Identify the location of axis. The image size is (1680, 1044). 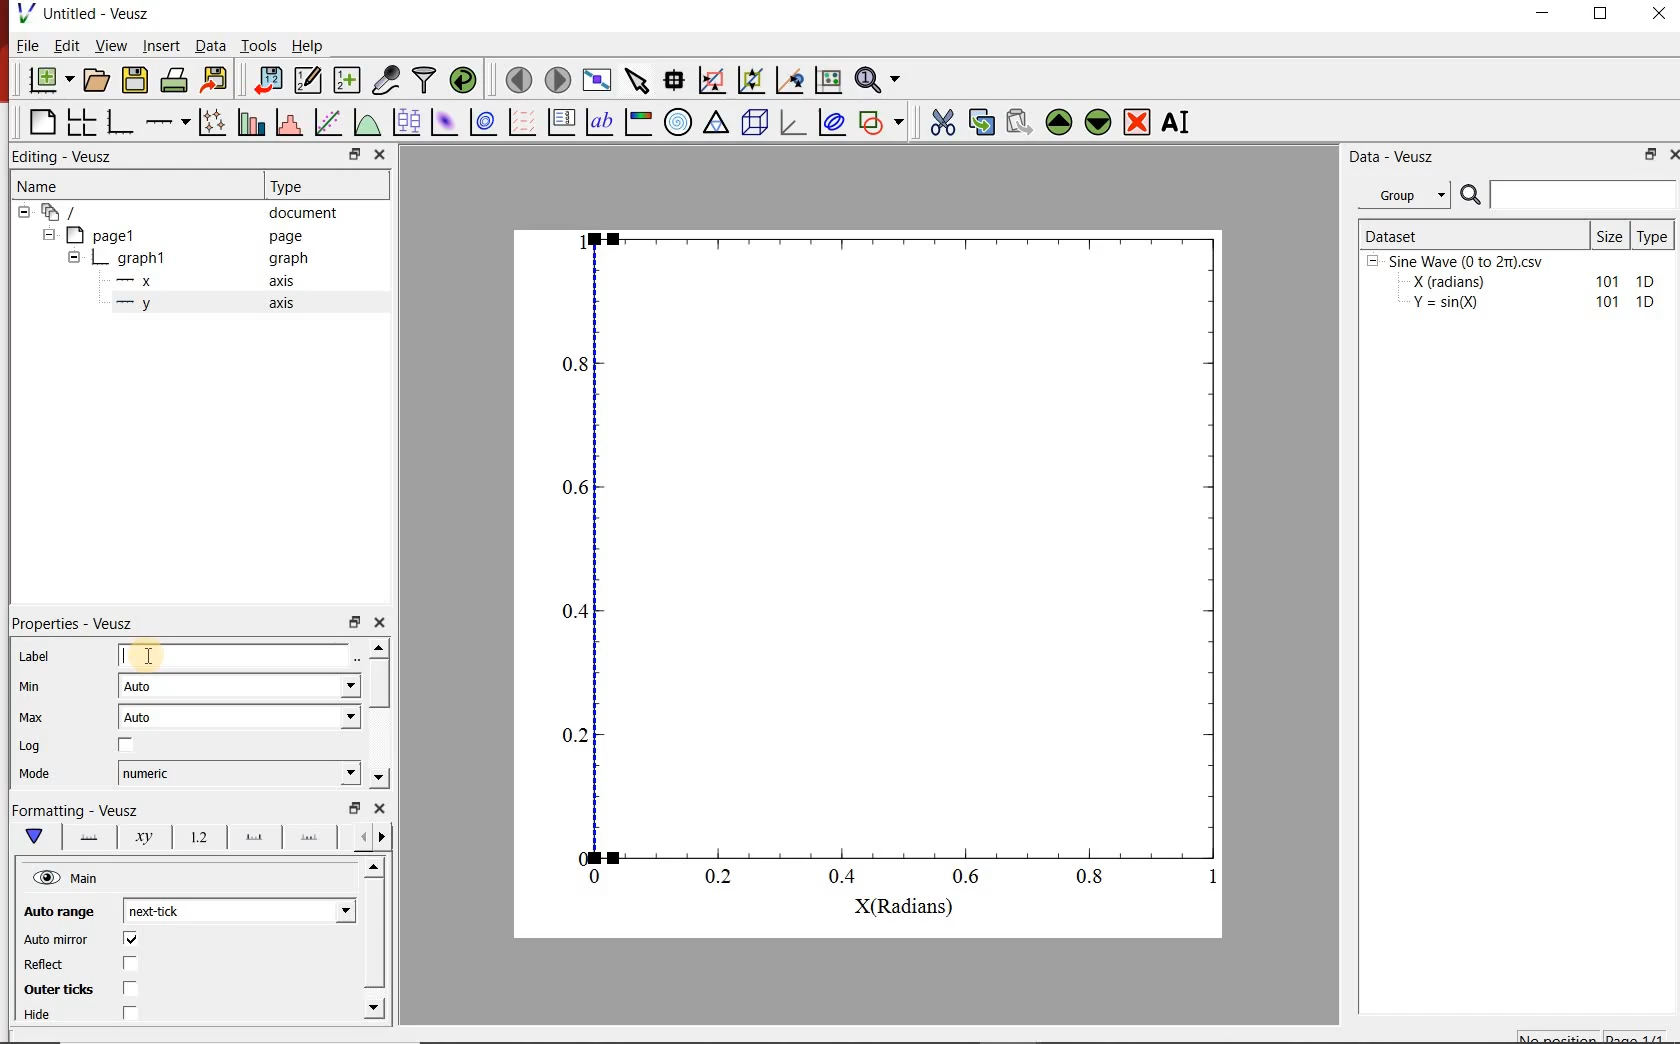
(280, 302).